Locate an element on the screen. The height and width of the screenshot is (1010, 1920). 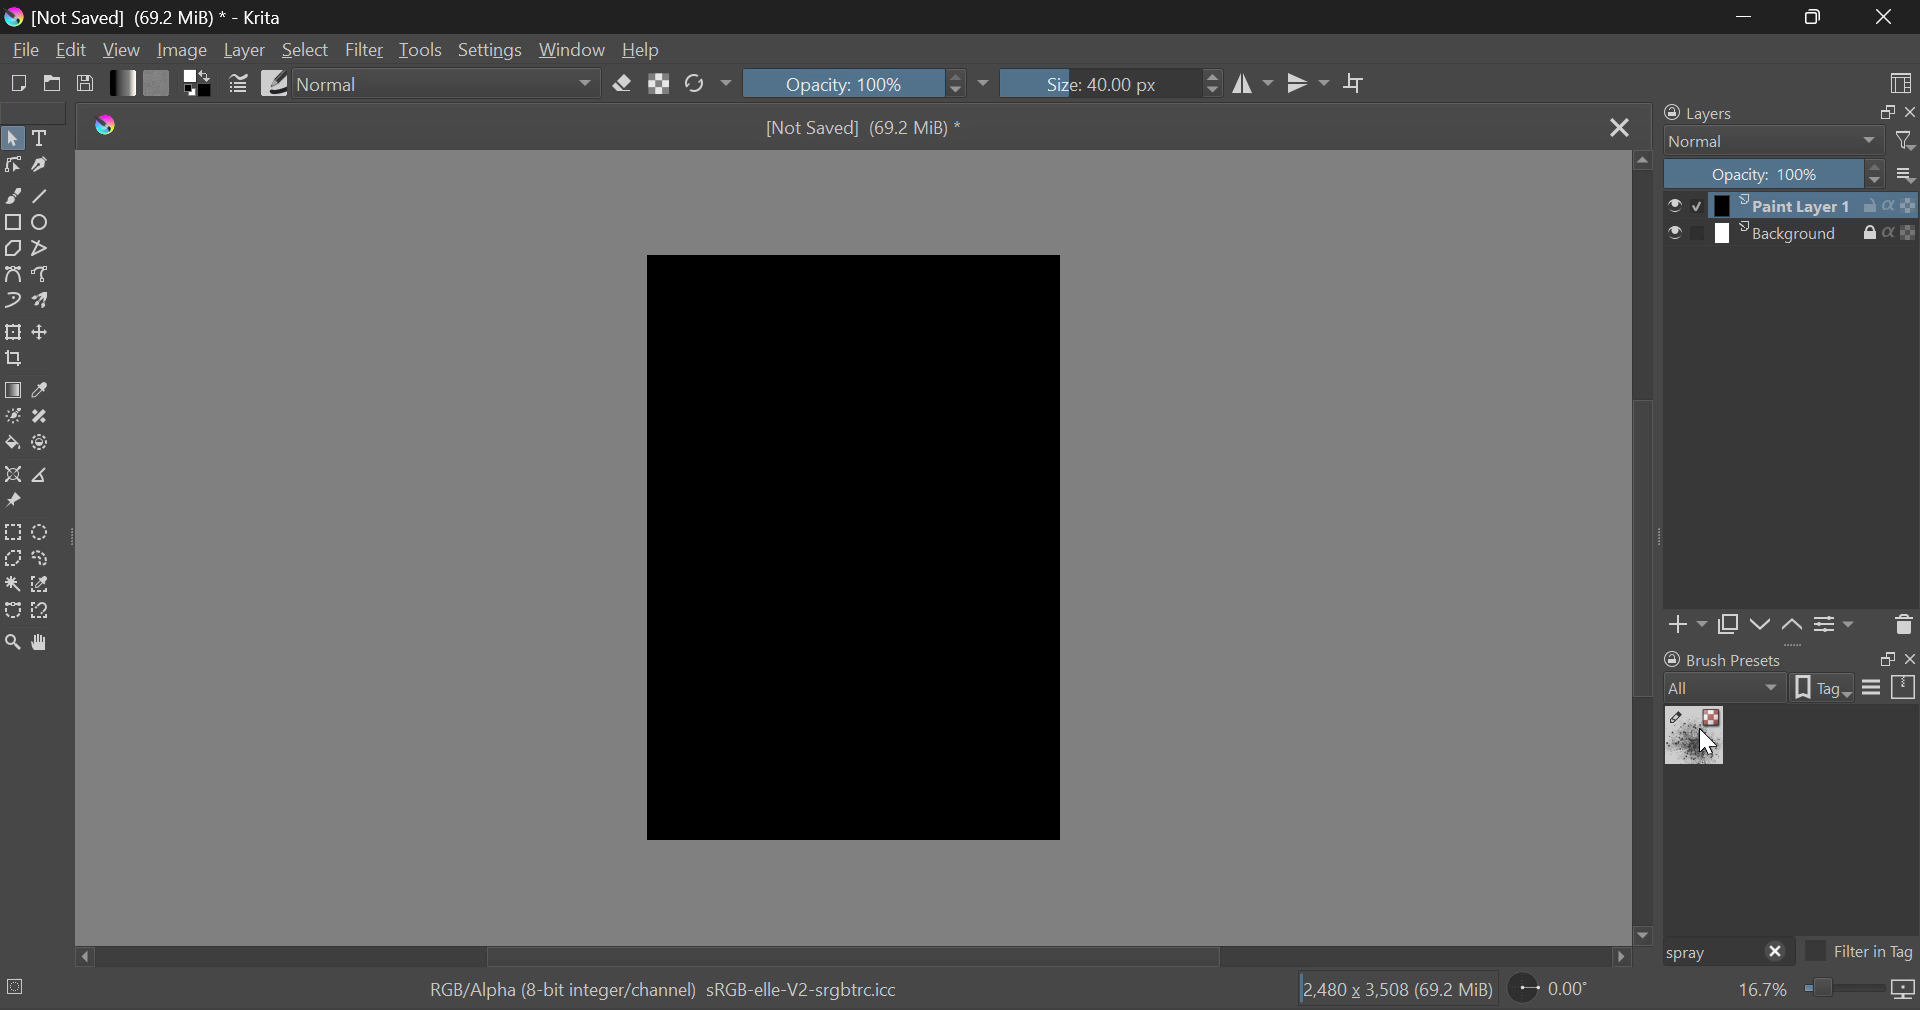
Copy Layer is located at coordinates (1728, 627).